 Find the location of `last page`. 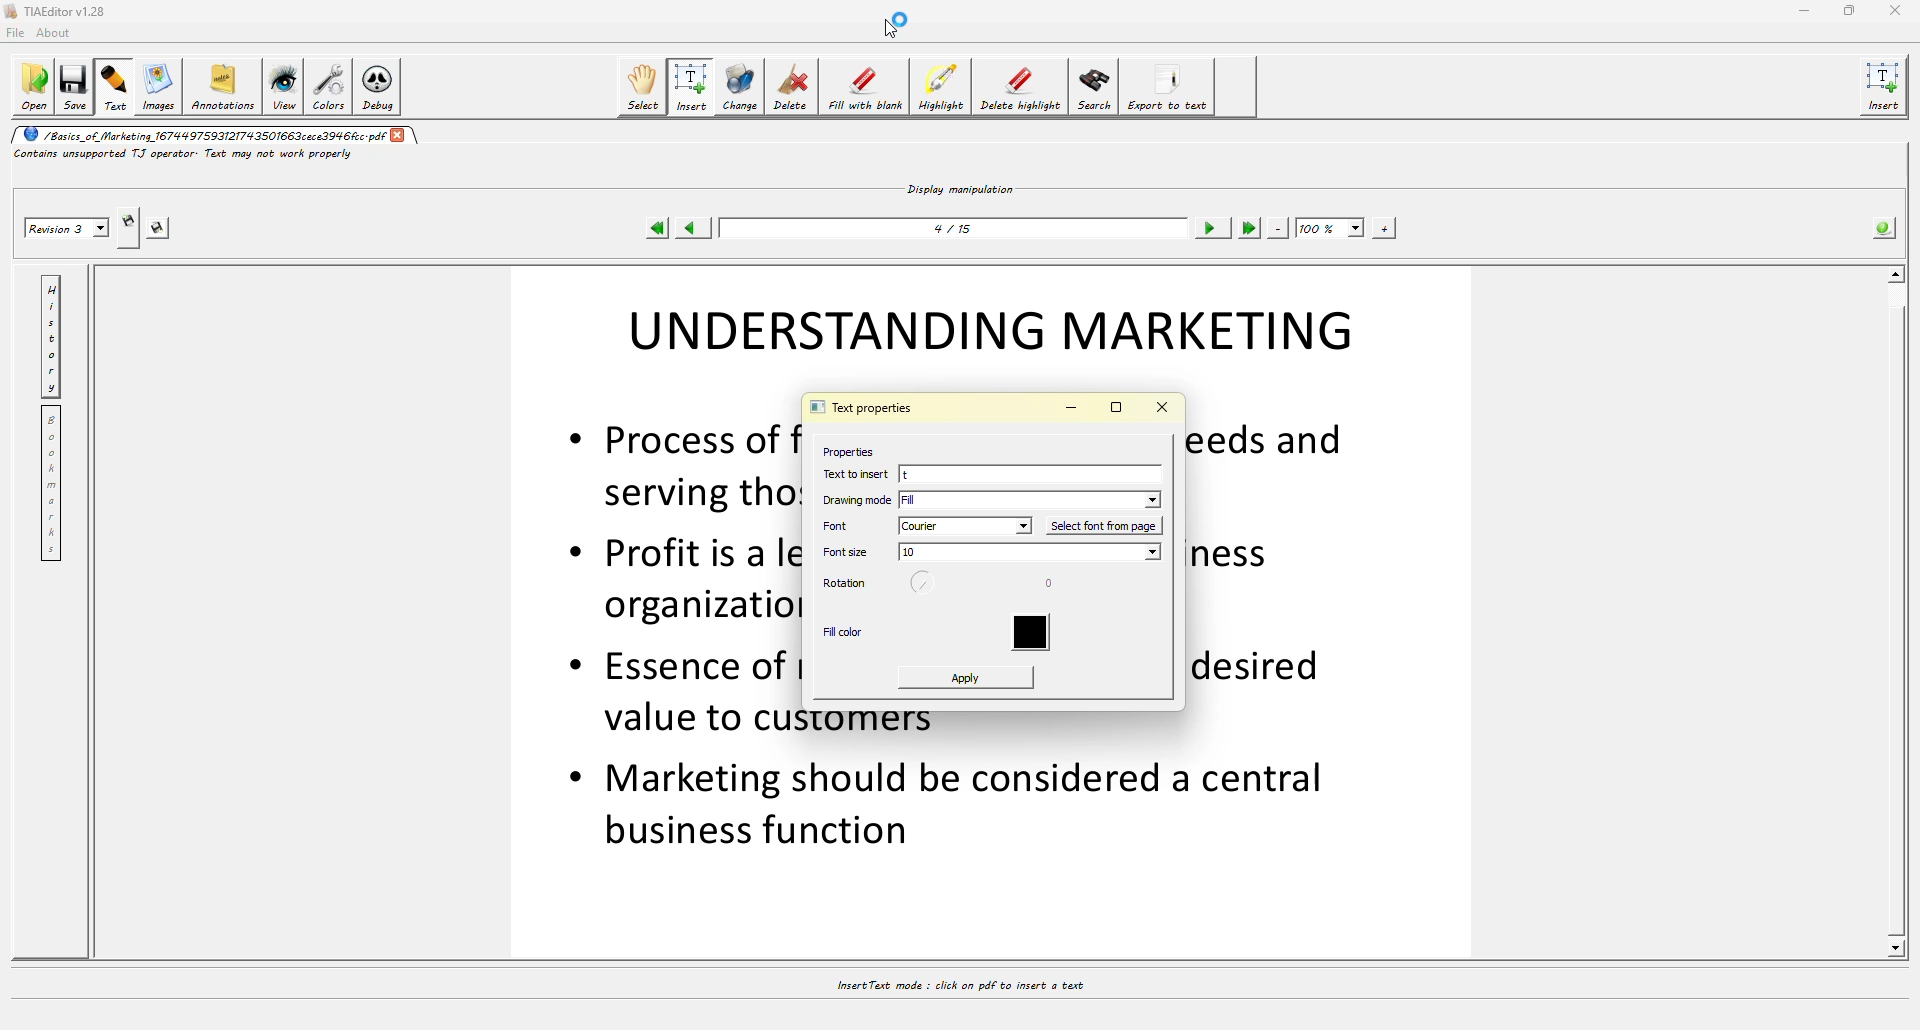

last page is located at coordinates (1249, 228).